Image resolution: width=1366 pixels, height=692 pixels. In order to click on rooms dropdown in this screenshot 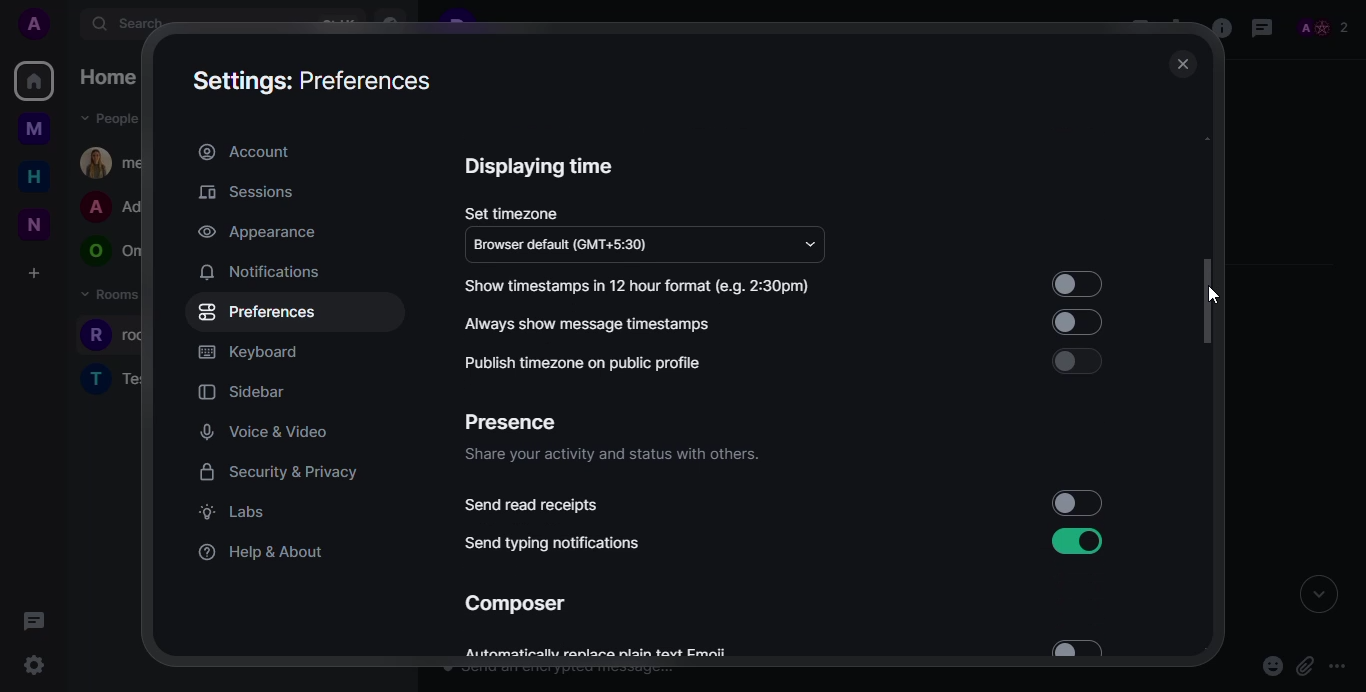, I will do `click(120, 295)`.